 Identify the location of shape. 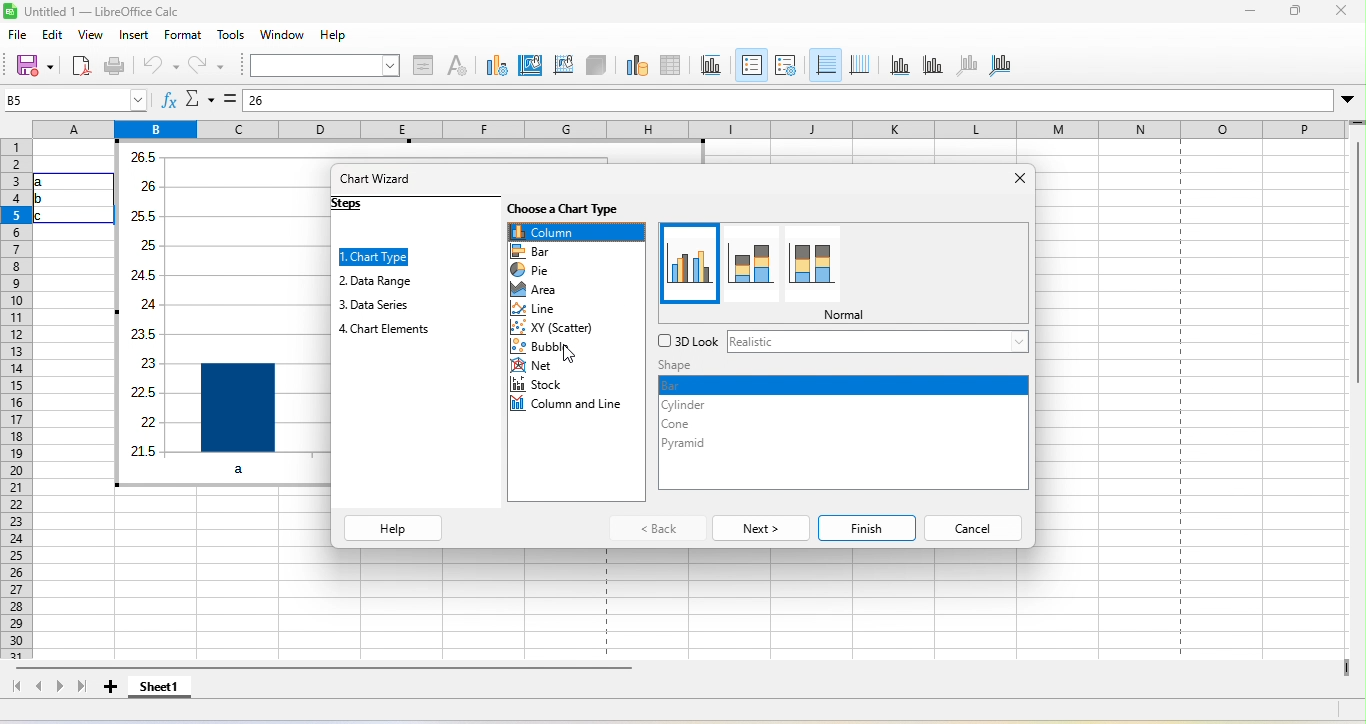
(684, 366).